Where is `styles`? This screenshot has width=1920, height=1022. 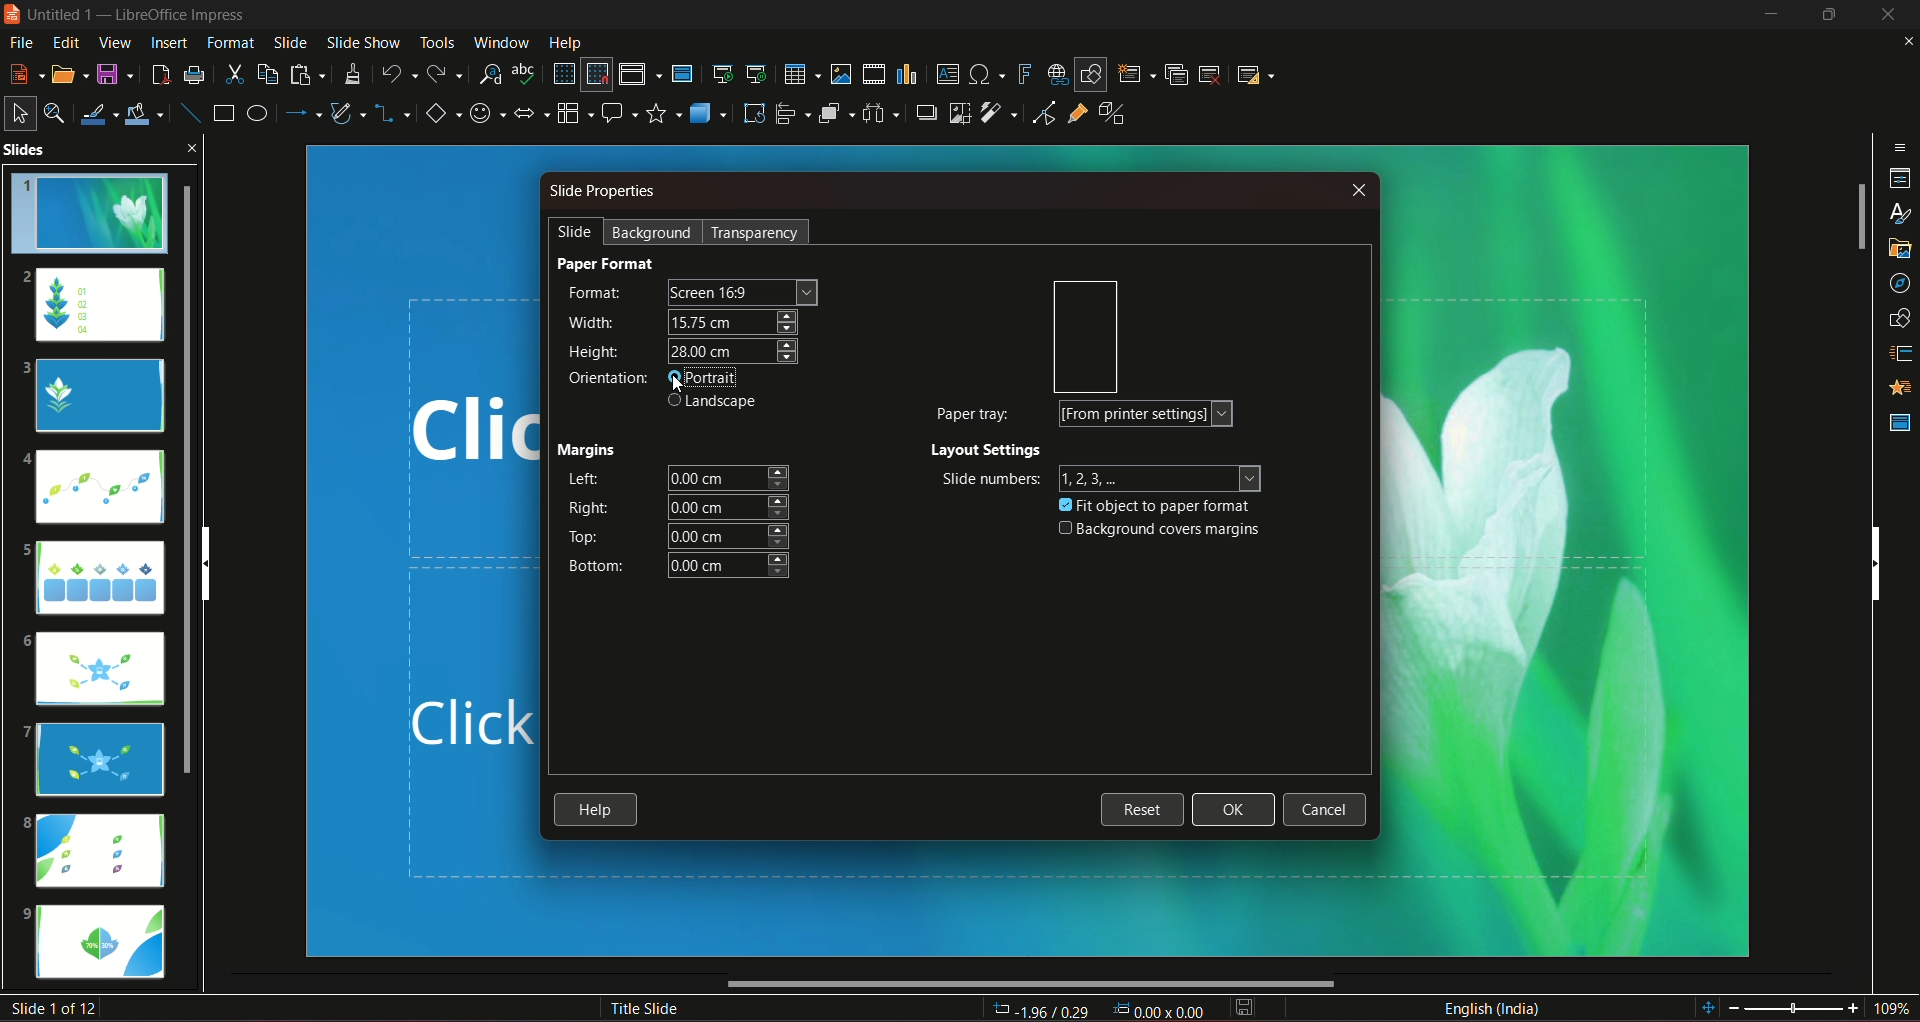
styles is located at coordinates (1896, 213).